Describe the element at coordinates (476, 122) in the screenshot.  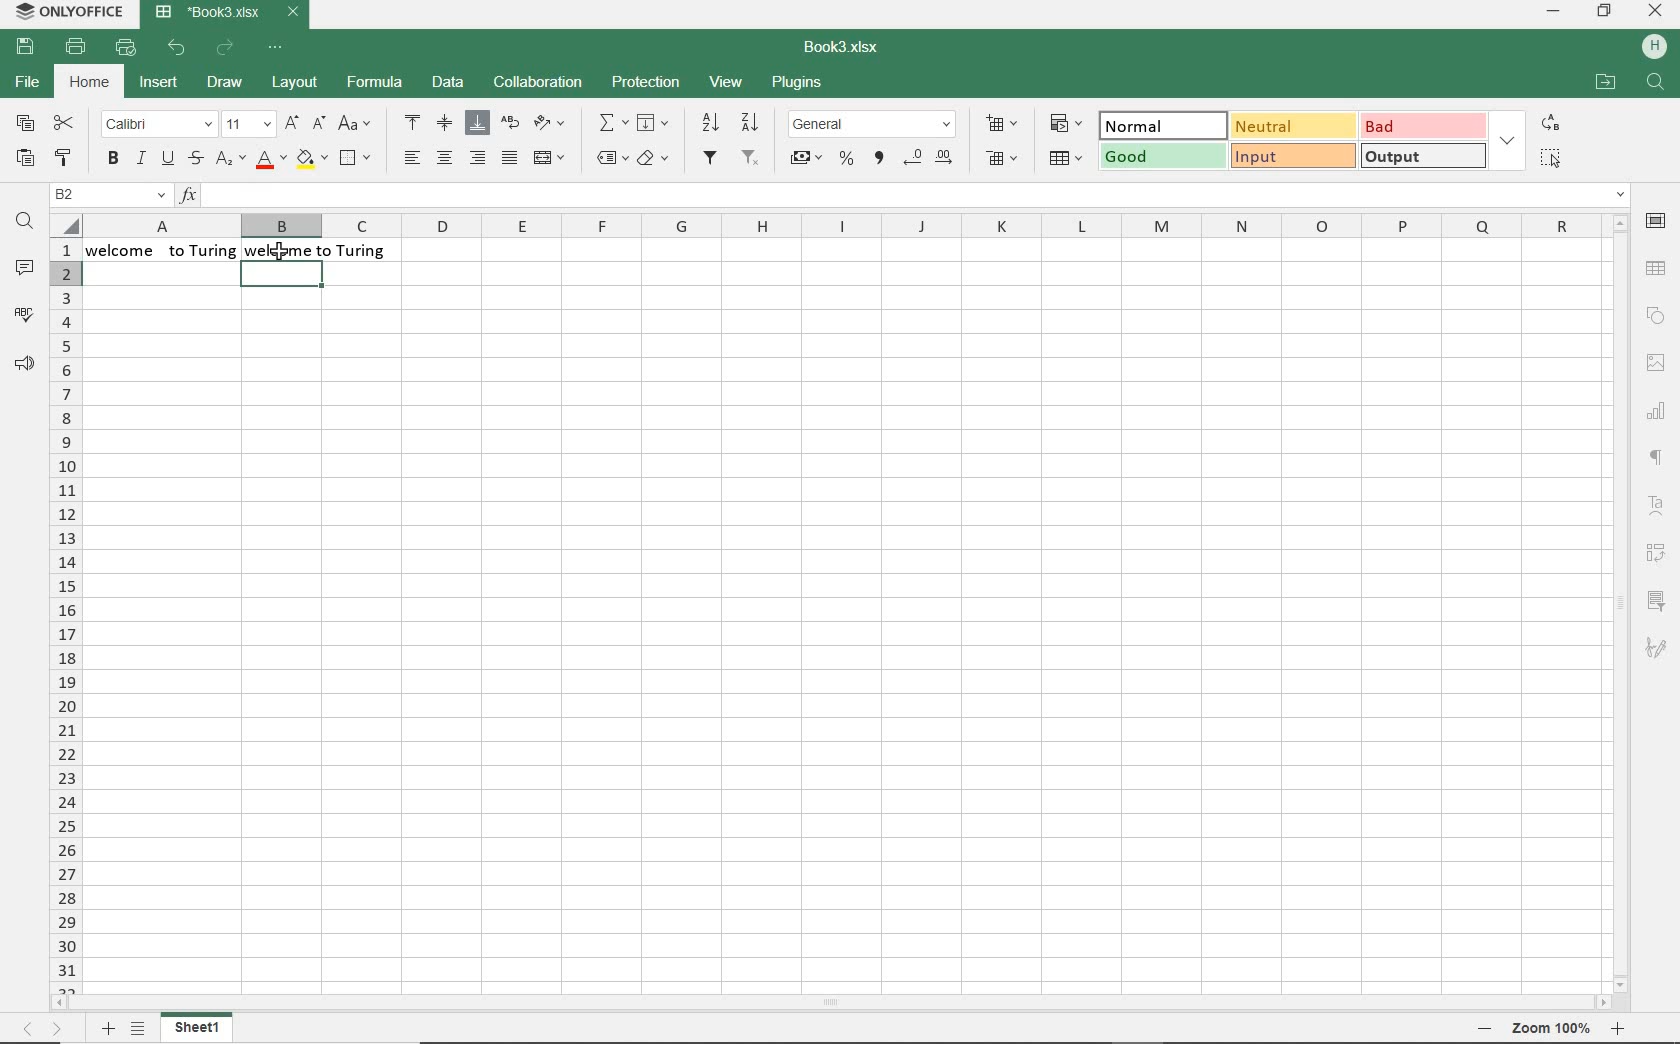
I see `align bottom` at that location.